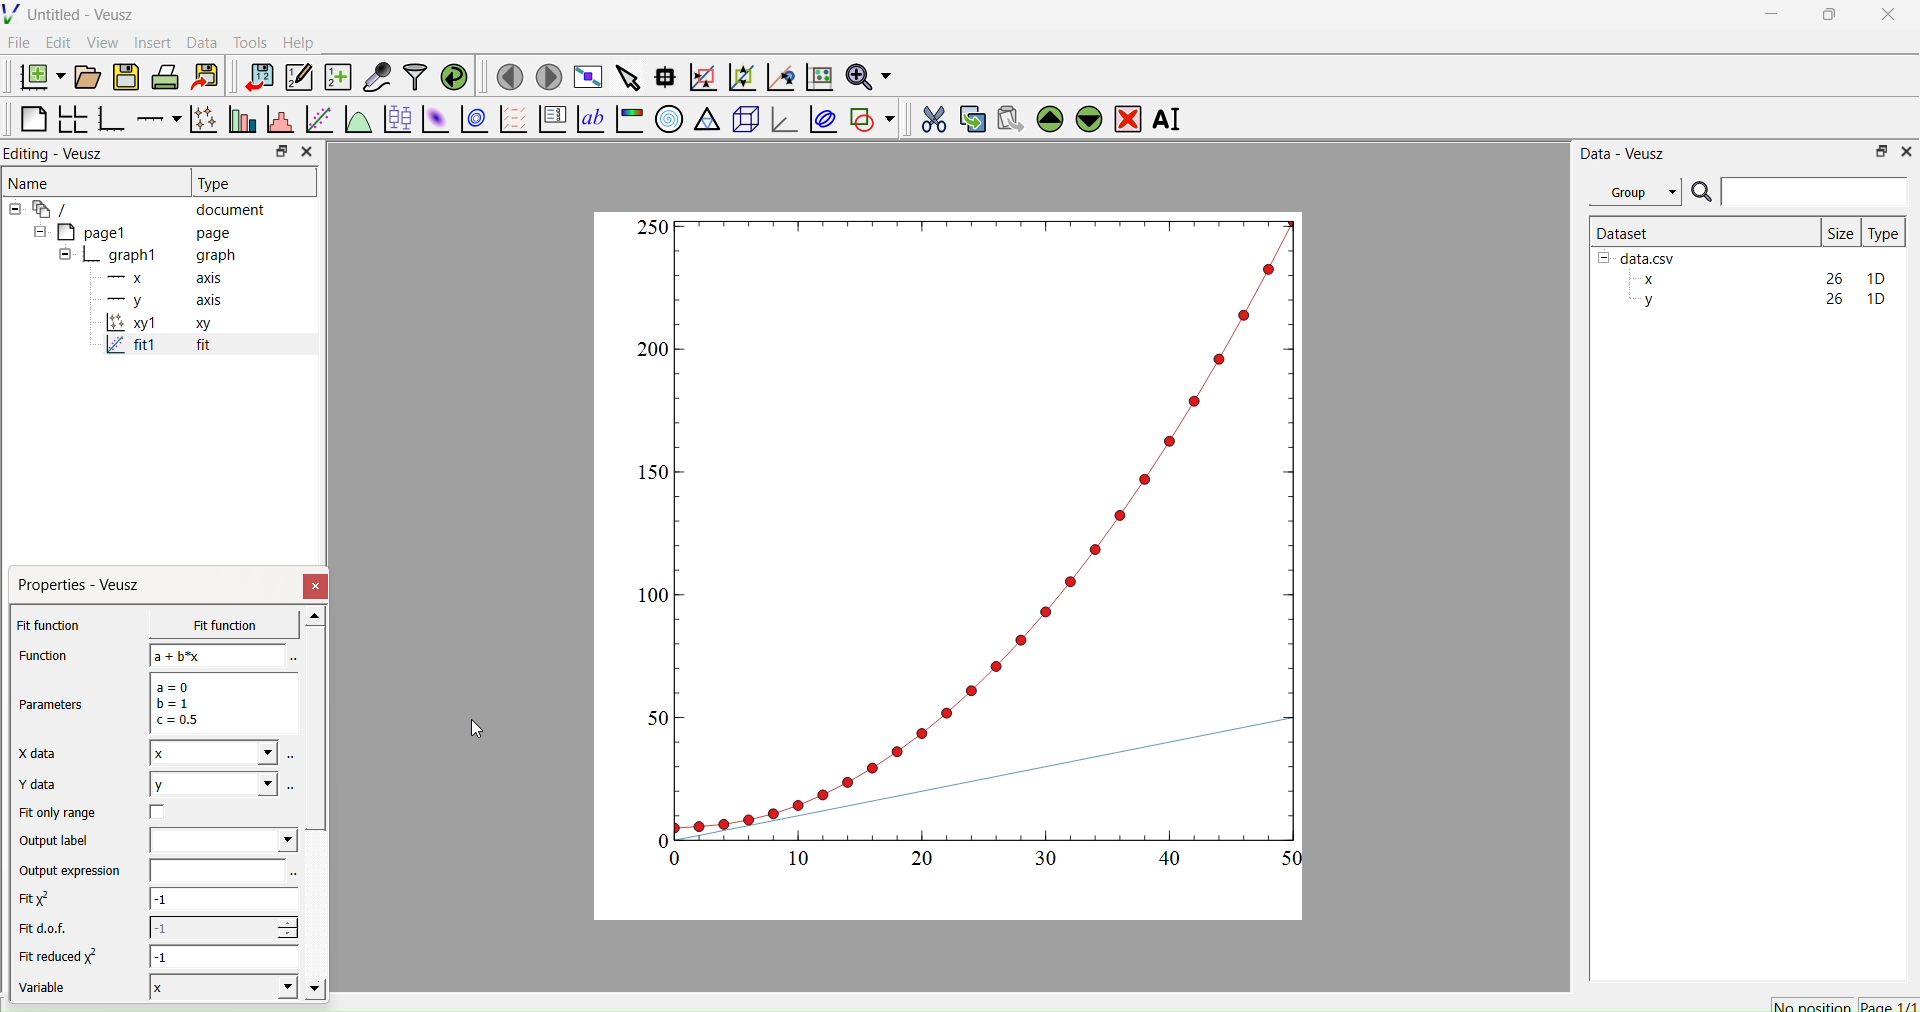 This screenshot has height=1012, width=1920. What do you see at coordinates (19, 42) in the screenshot?
I see `File` at bounding box center [19, 42].